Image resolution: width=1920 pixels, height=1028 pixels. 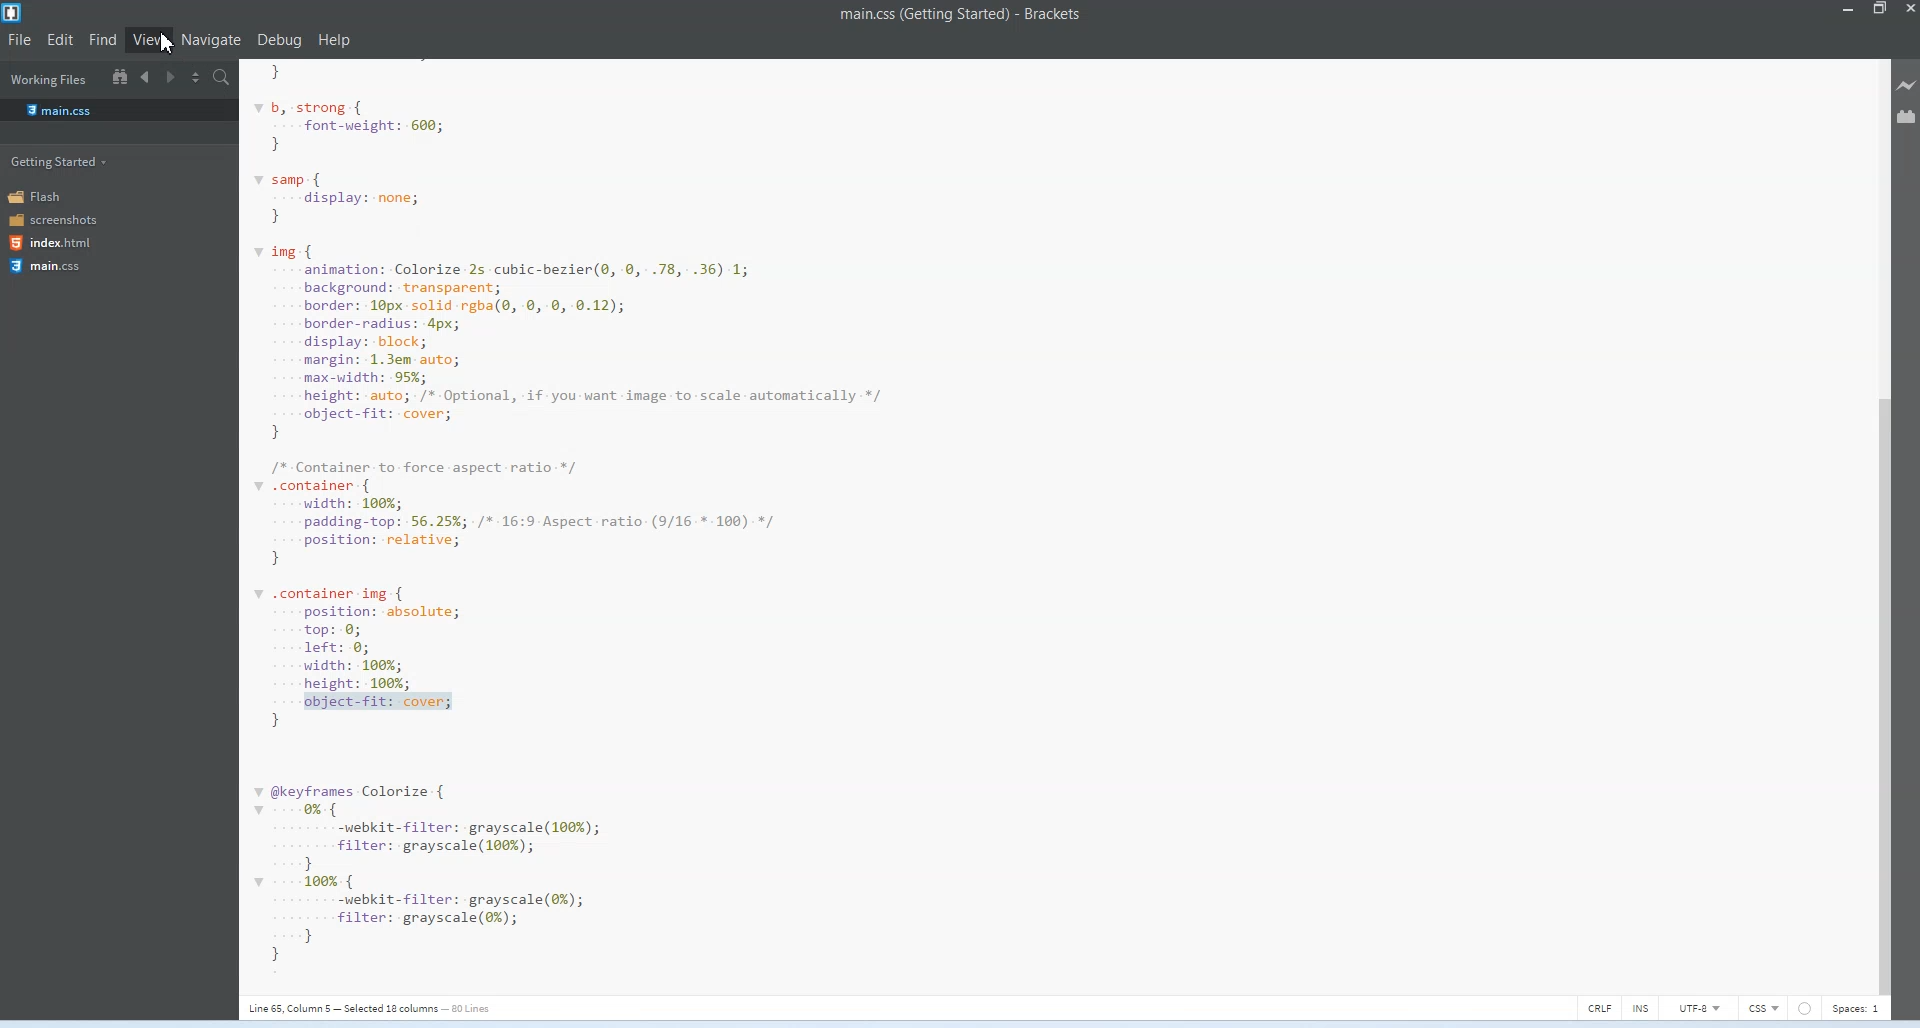 I want to click on Debug, so click(x=279, y=40).